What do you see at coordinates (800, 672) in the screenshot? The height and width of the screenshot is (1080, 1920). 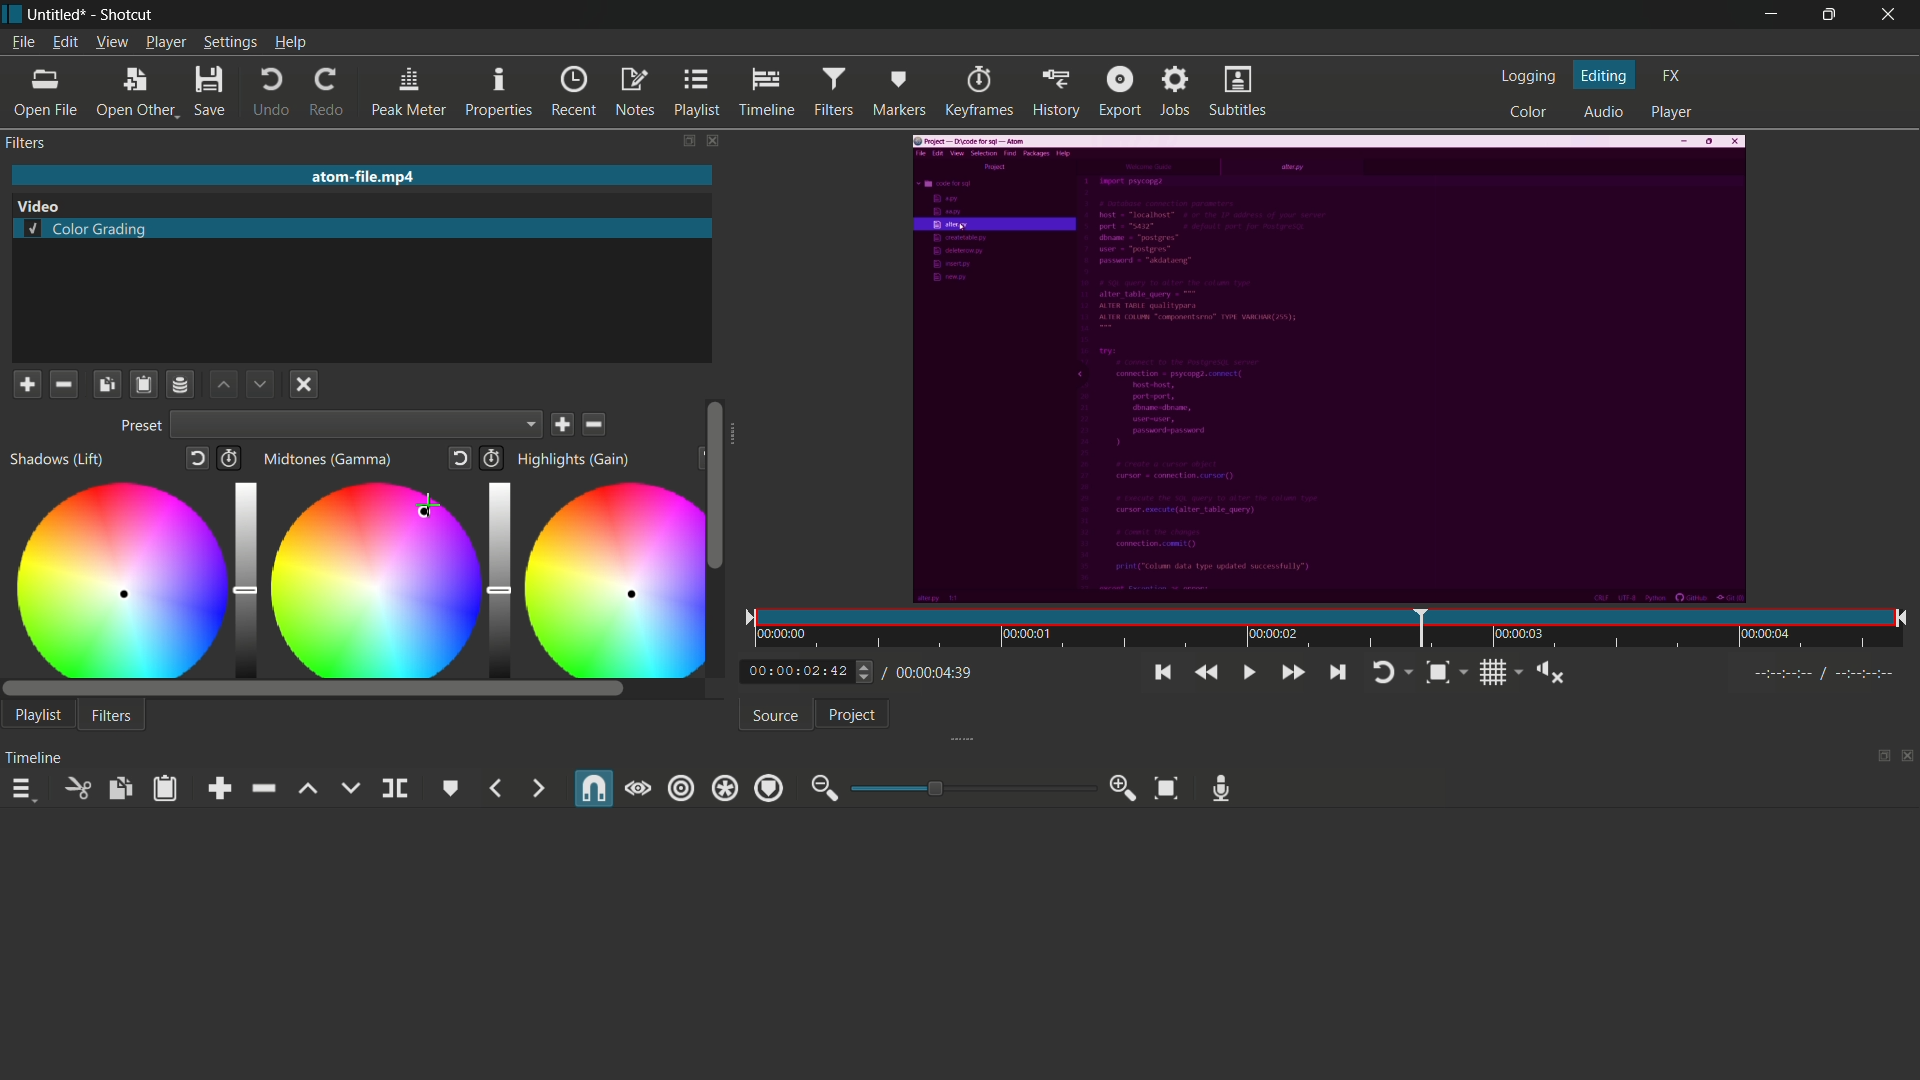 I see `current itme` at bounding box center [800, 672].